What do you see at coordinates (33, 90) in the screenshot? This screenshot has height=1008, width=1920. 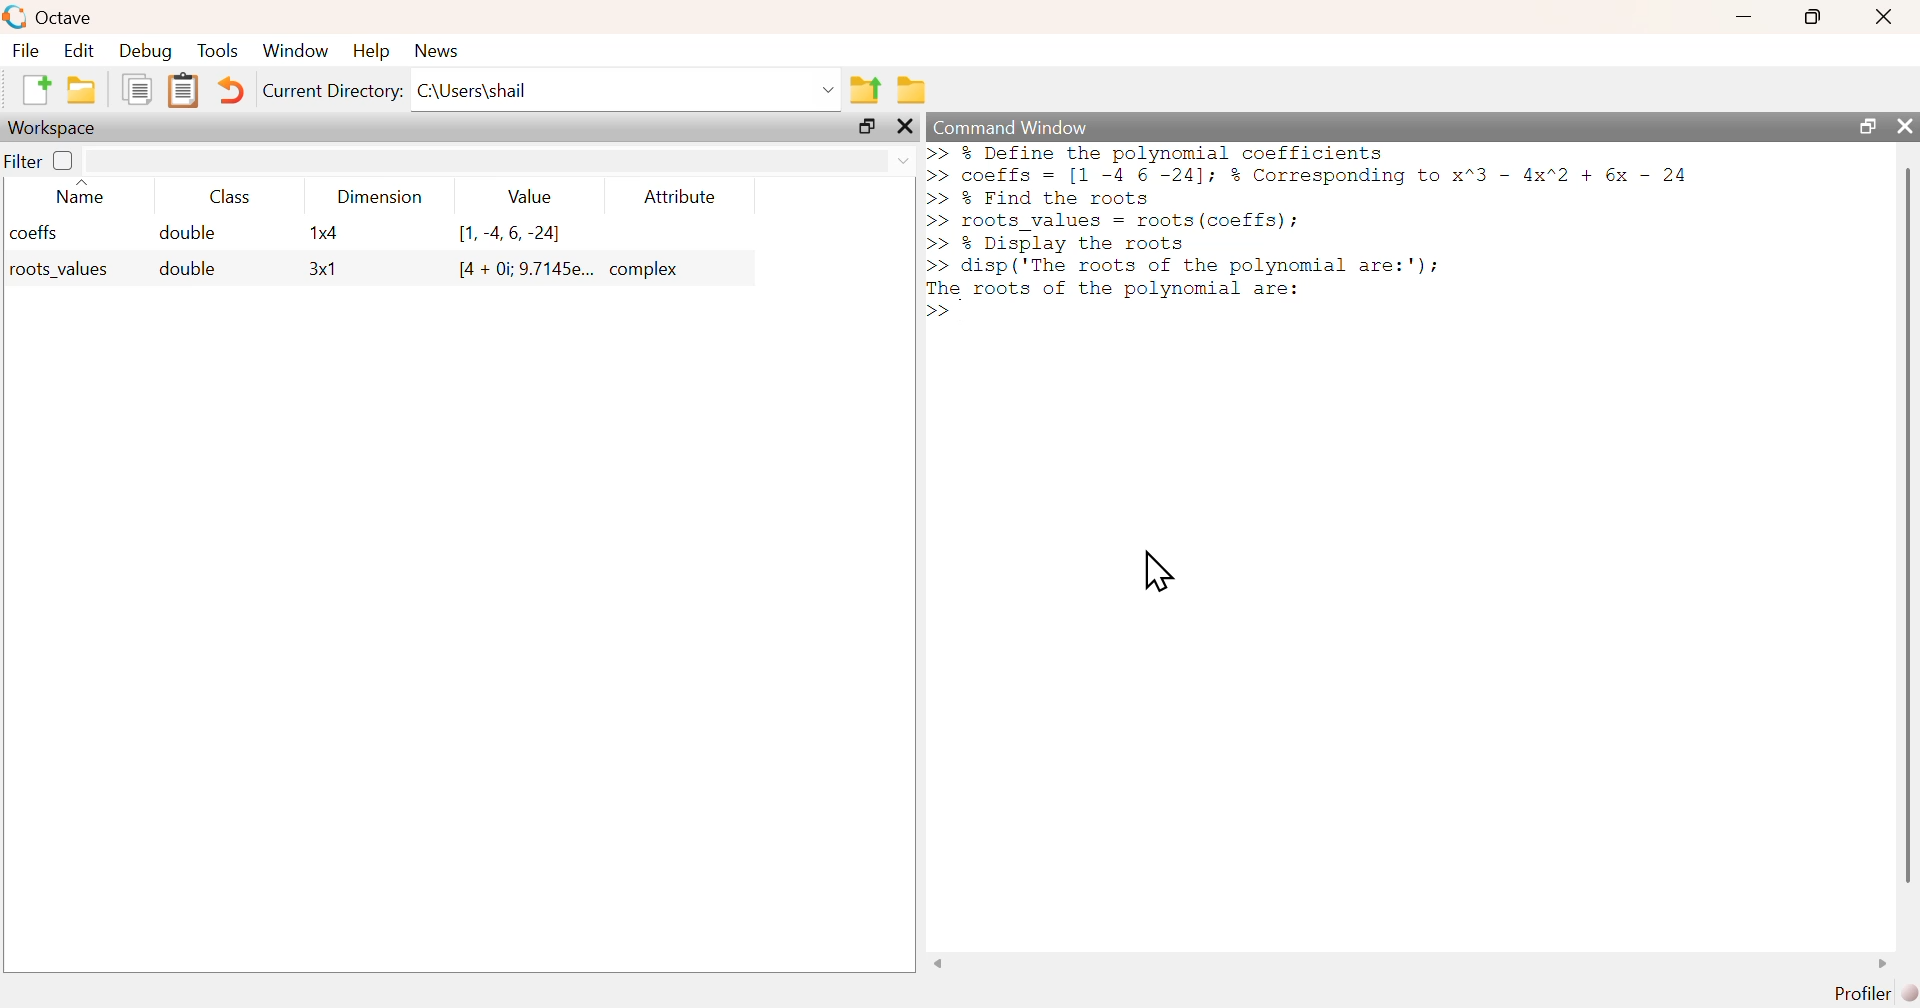 I see `New file` at bounding box center [33, 90].